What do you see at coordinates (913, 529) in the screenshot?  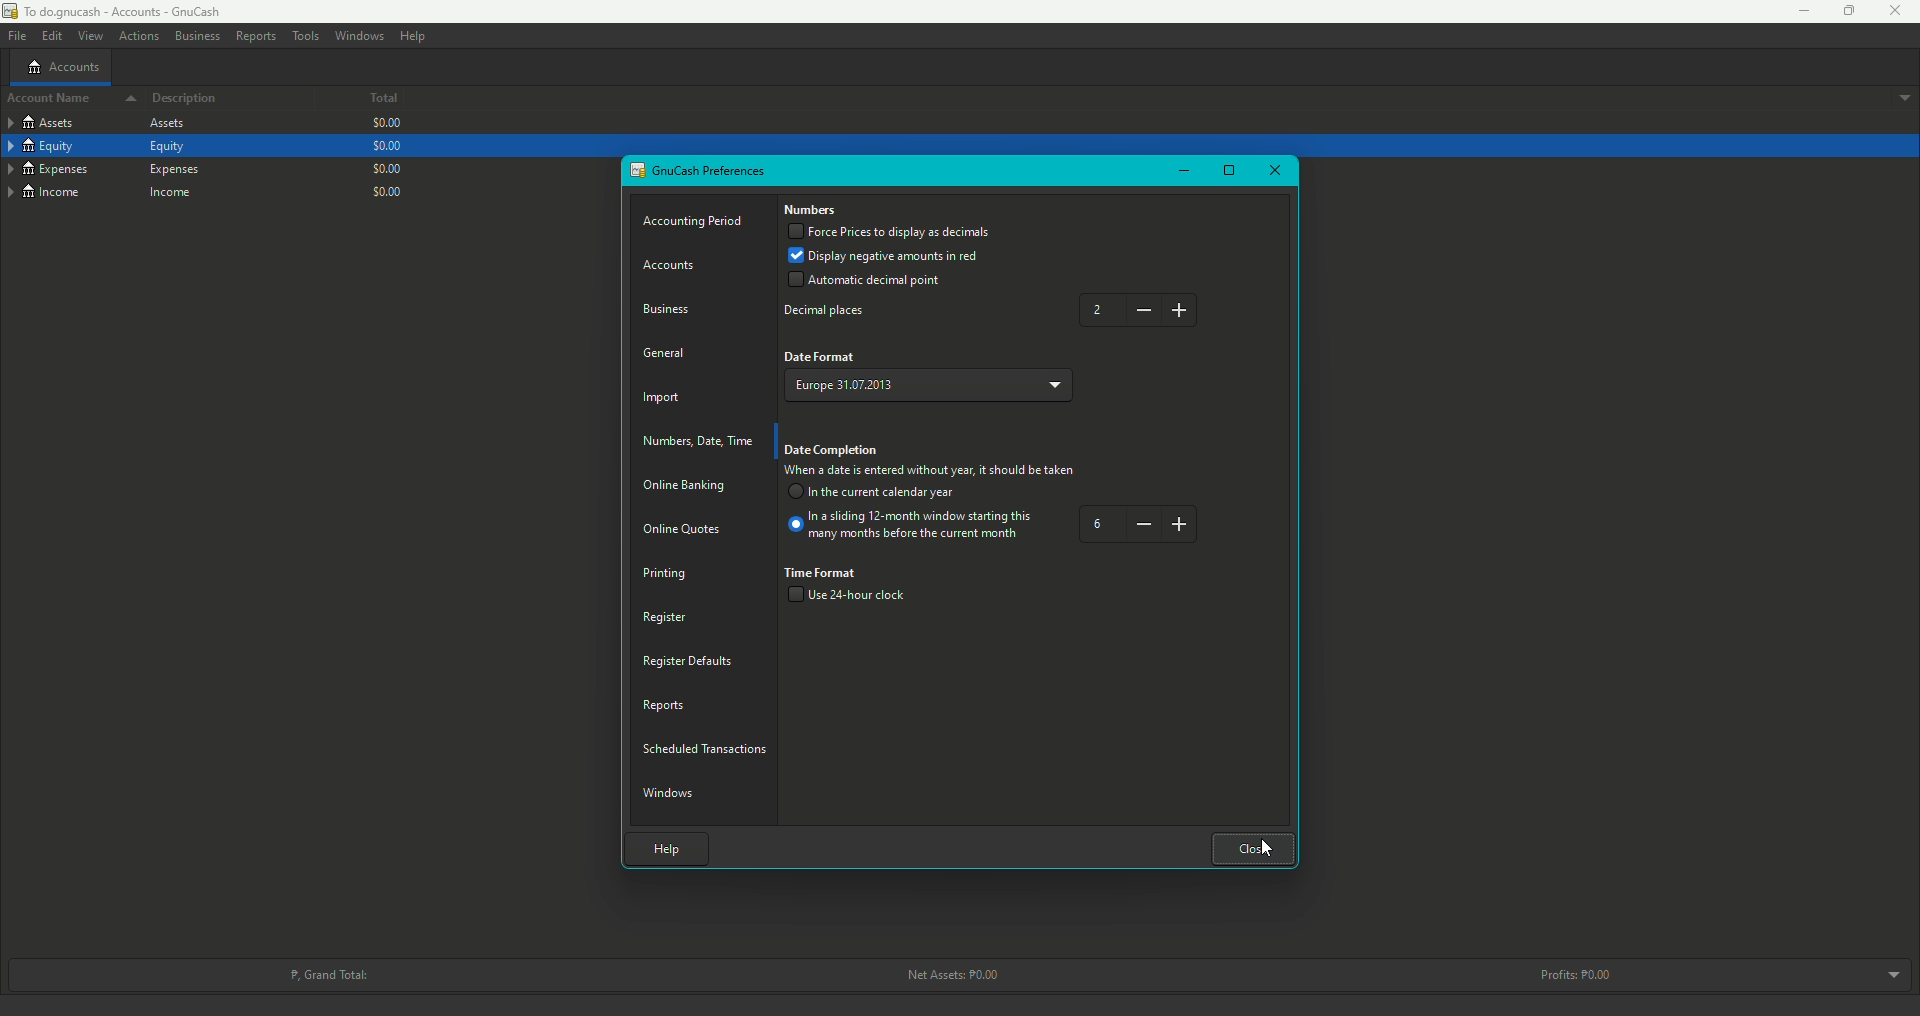 I see `In a sliding 12-month window` at bounding box center [913, 529].